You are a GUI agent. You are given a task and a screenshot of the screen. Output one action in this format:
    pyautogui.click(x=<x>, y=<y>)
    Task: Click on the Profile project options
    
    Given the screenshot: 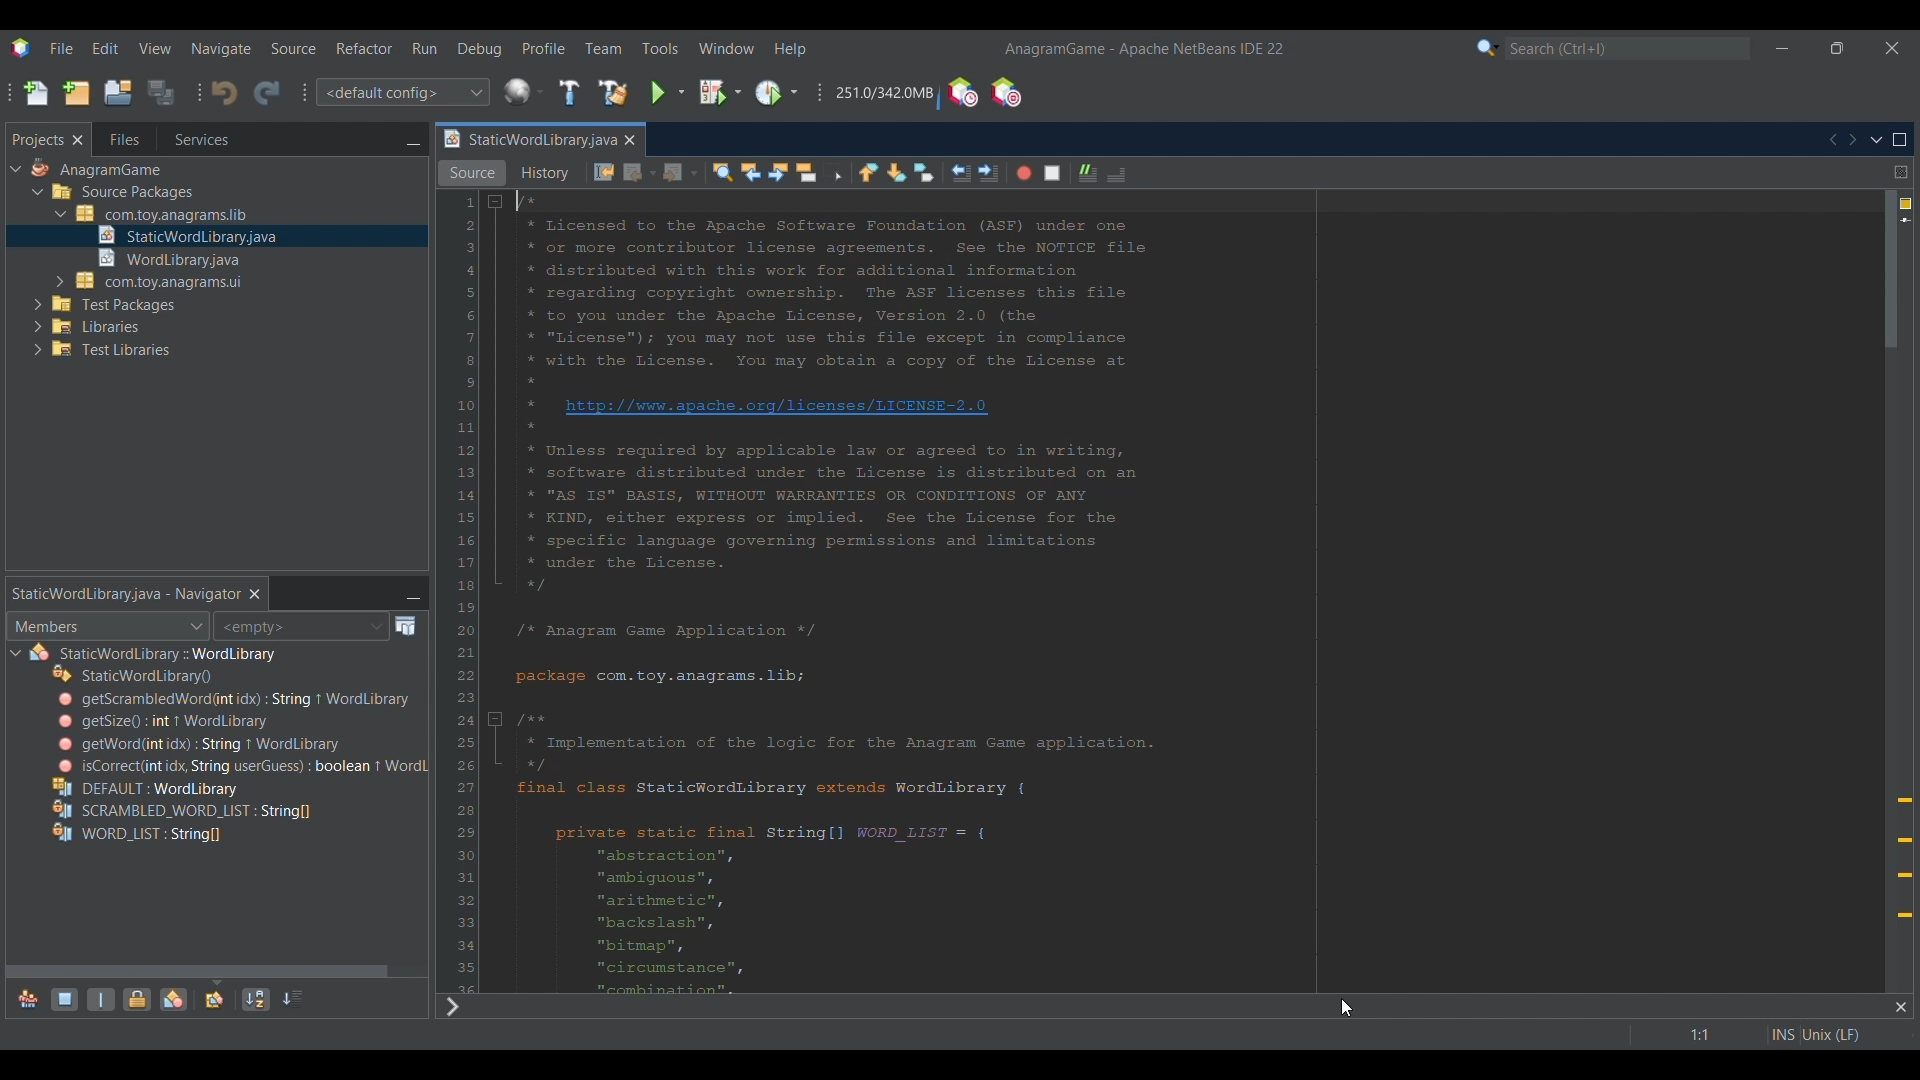 What is the action you would take?
    pyautogui.click(x=794, y=92)
    